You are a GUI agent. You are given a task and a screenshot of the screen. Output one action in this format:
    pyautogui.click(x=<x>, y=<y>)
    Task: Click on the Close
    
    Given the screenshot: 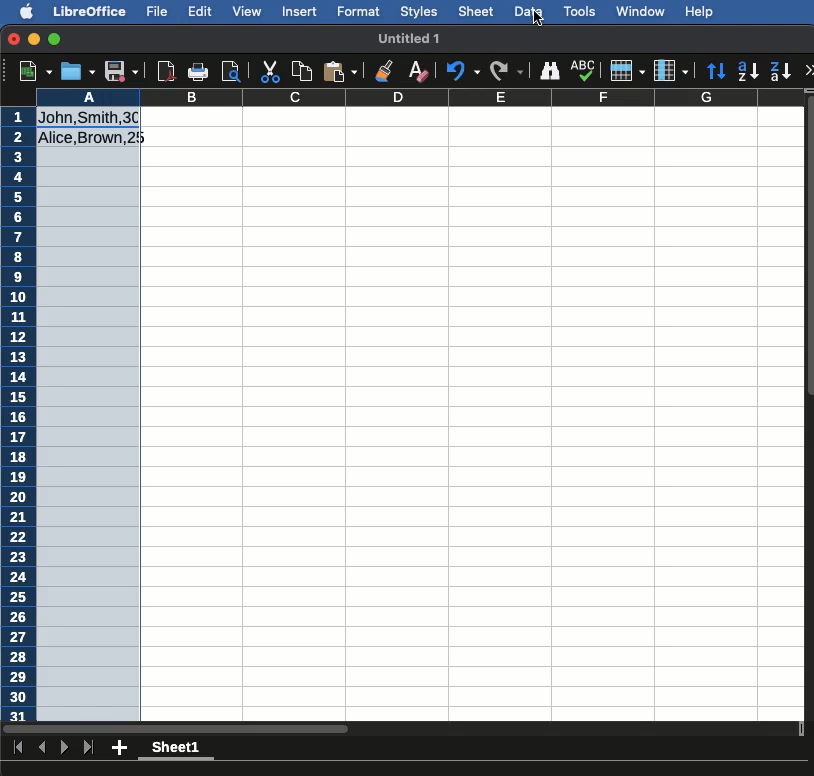 What is the action you would take?
    pyautogui.click(x=13, y=39)
    